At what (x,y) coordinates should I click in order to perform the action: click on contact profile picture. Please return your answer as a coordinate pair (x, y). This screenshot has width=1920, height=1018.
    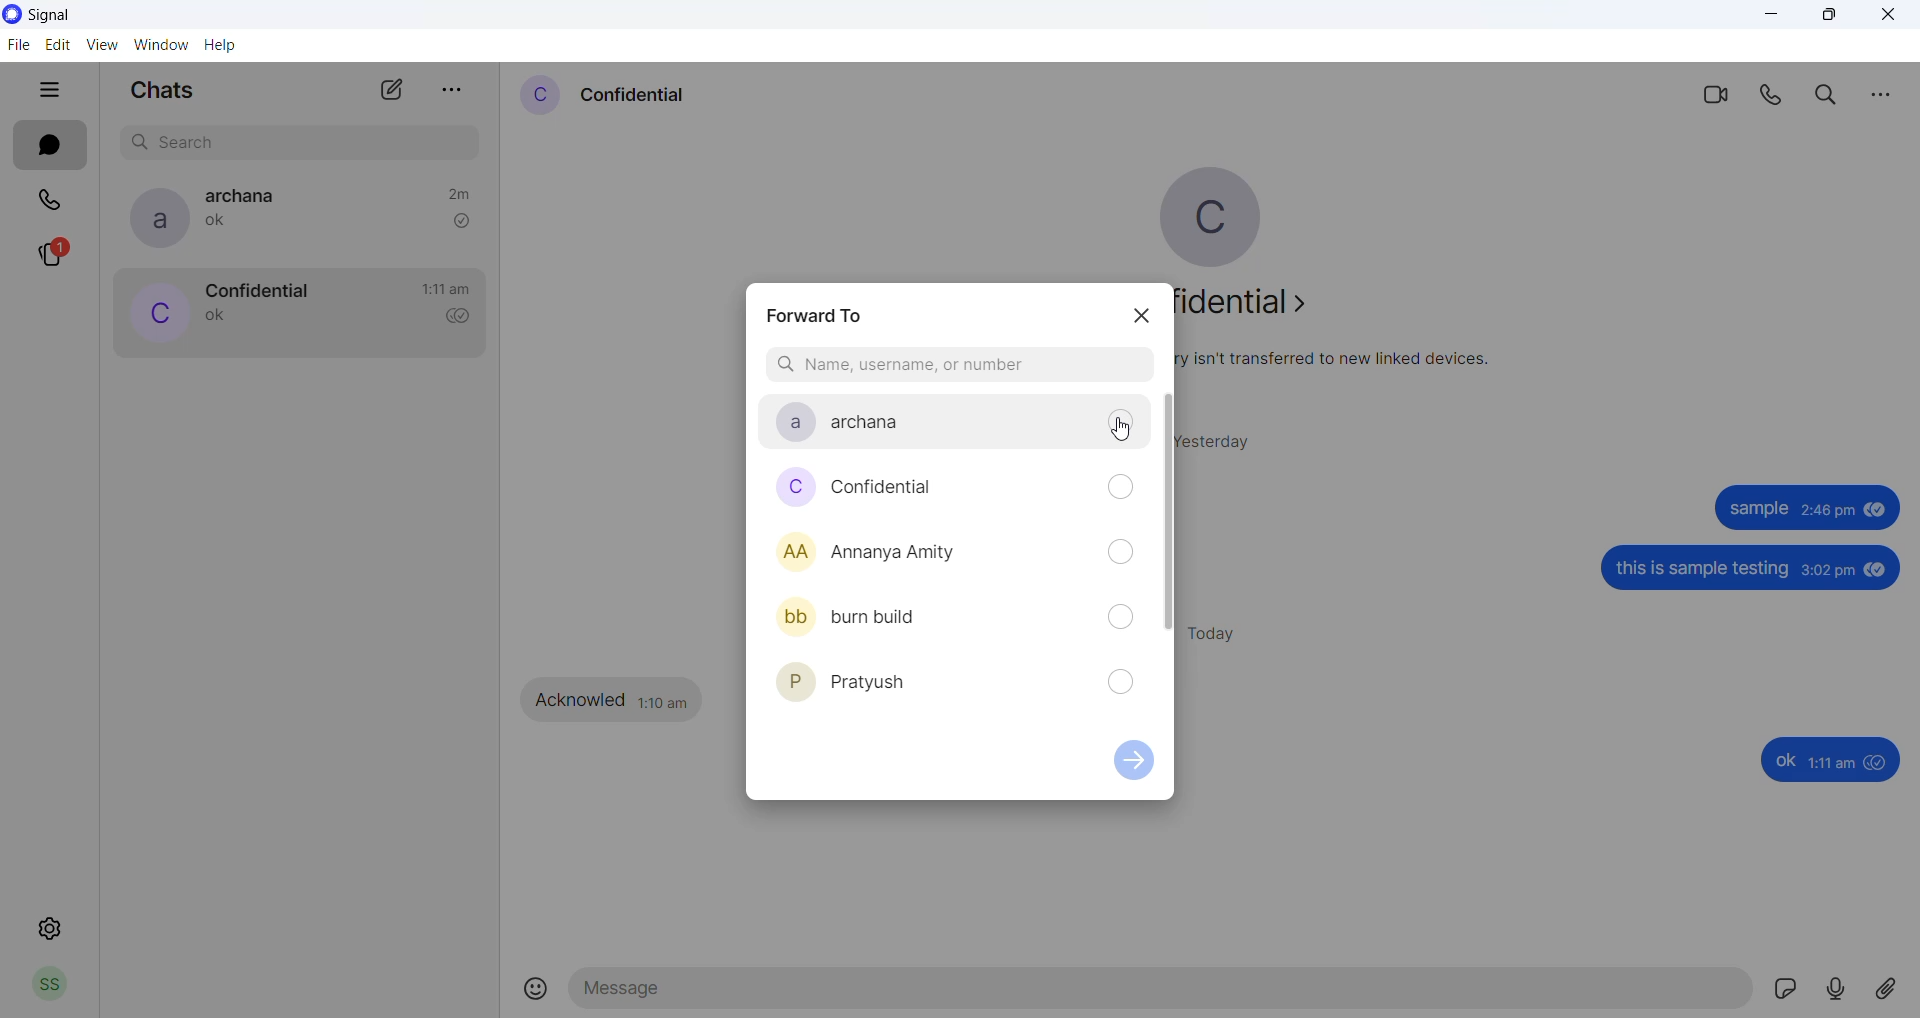
    Looking at the image, I should click on (538, 95).